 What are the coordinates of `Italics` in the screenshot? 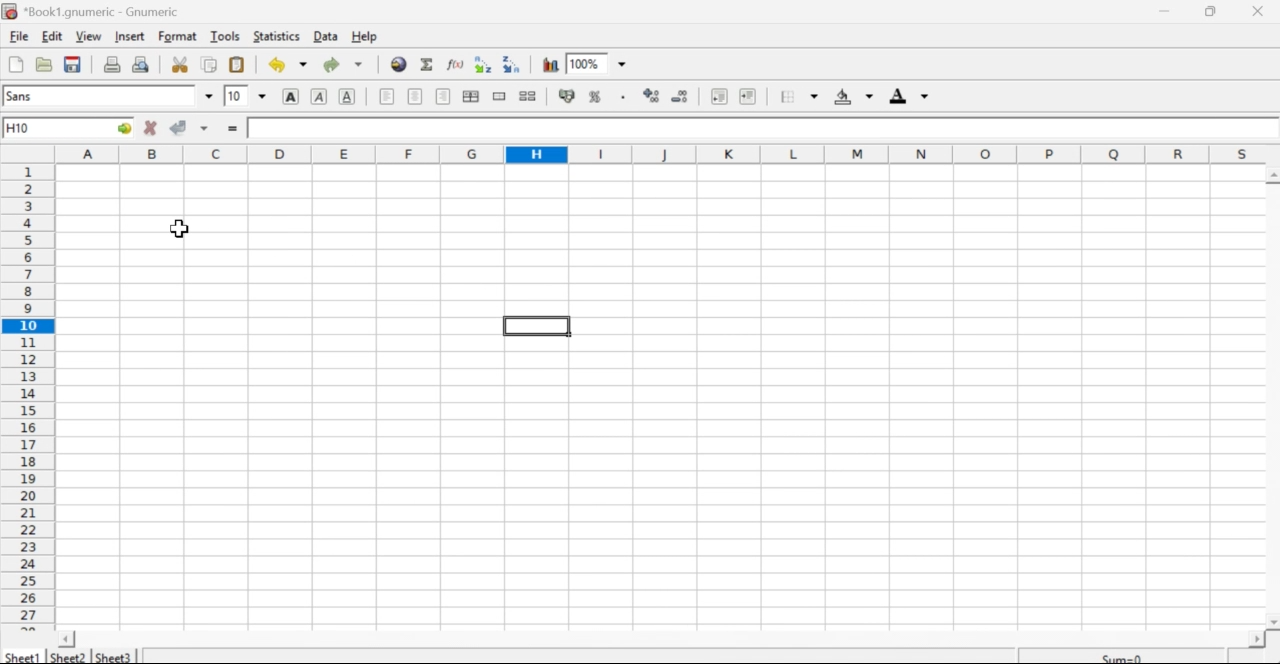 It's located at (319, 98).